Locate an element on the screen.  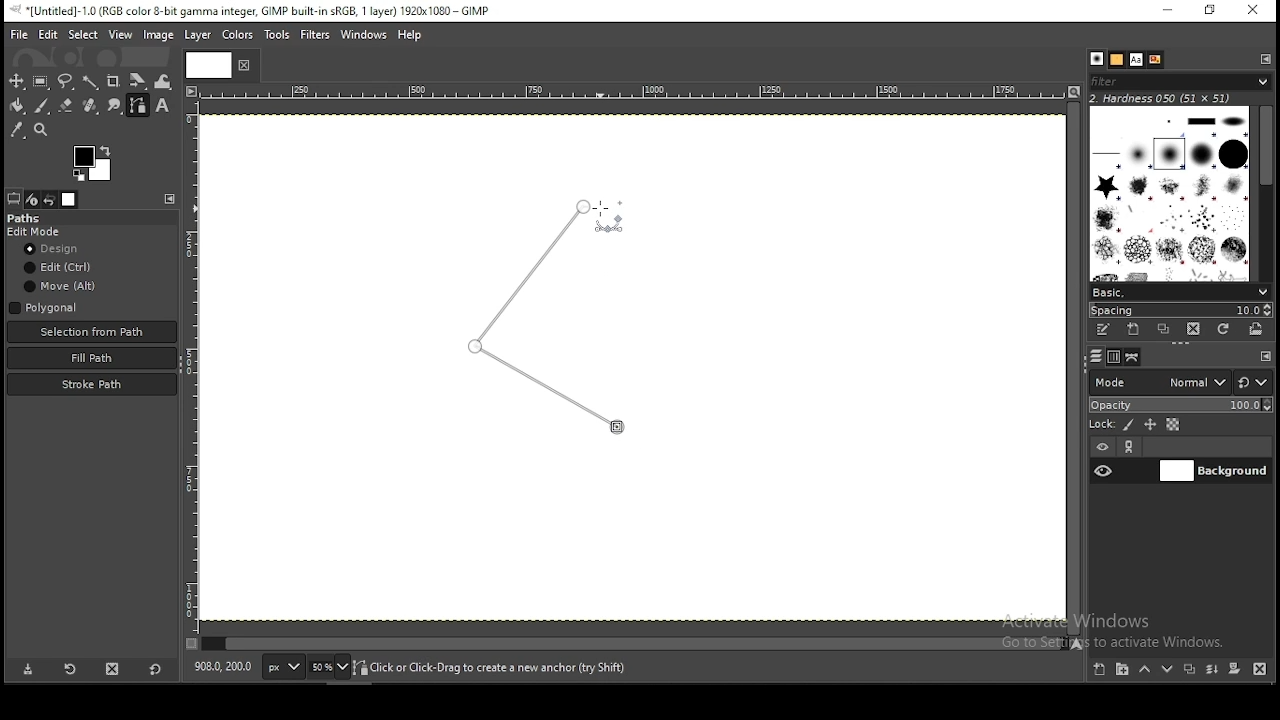
move is located at coordinates (61, 286).